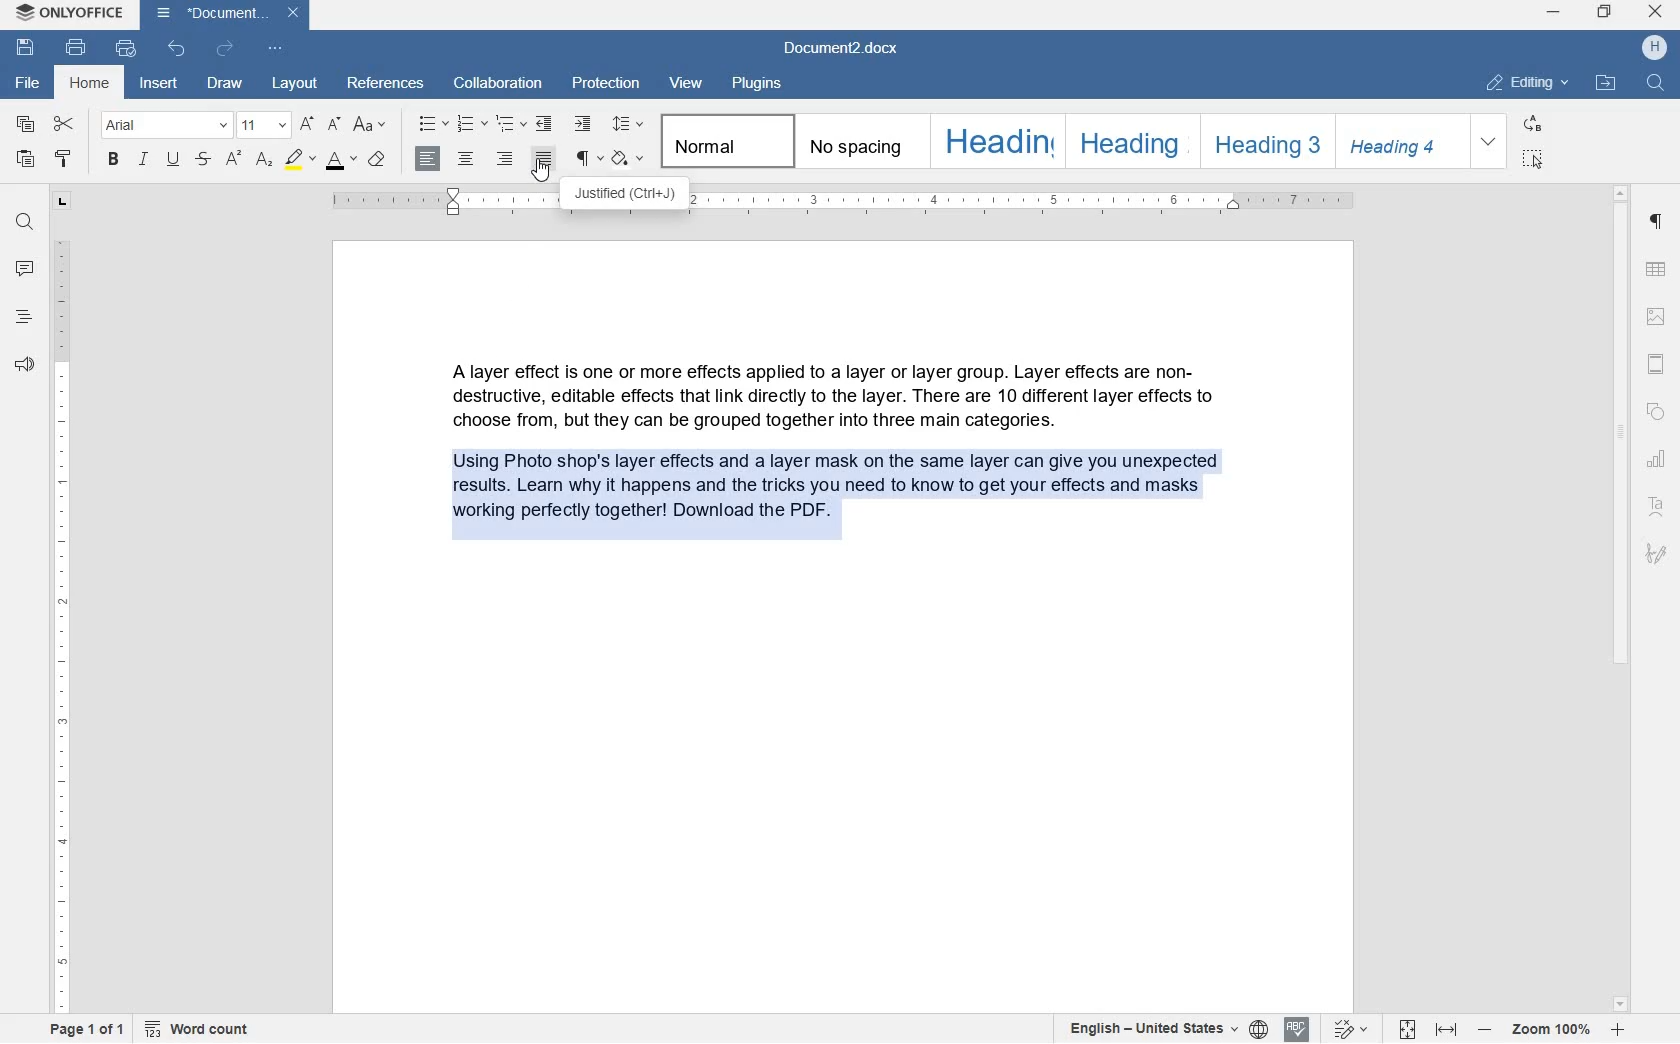 The image size is (1680, 1044). Describe the element at coordinates (629, 123) in the screenshot. I see `PARAGRAPH LINE SPACING` at that location.